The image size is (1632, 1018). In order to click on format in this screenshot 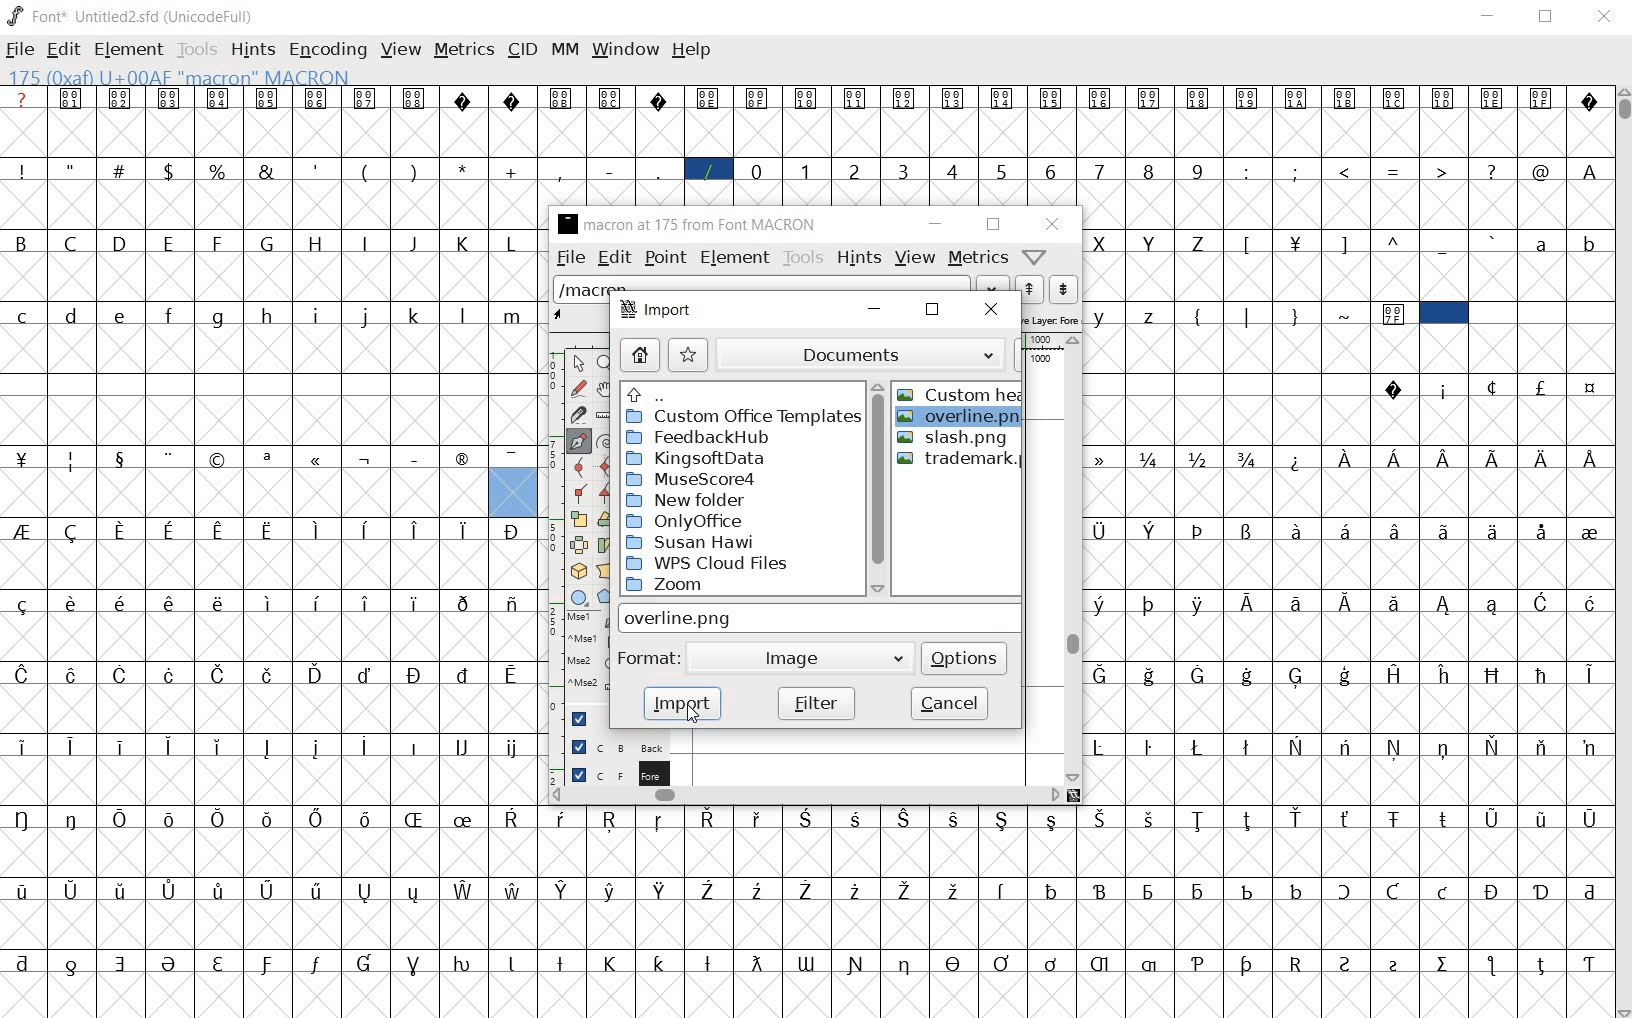, I will do `click(650, 655)`.